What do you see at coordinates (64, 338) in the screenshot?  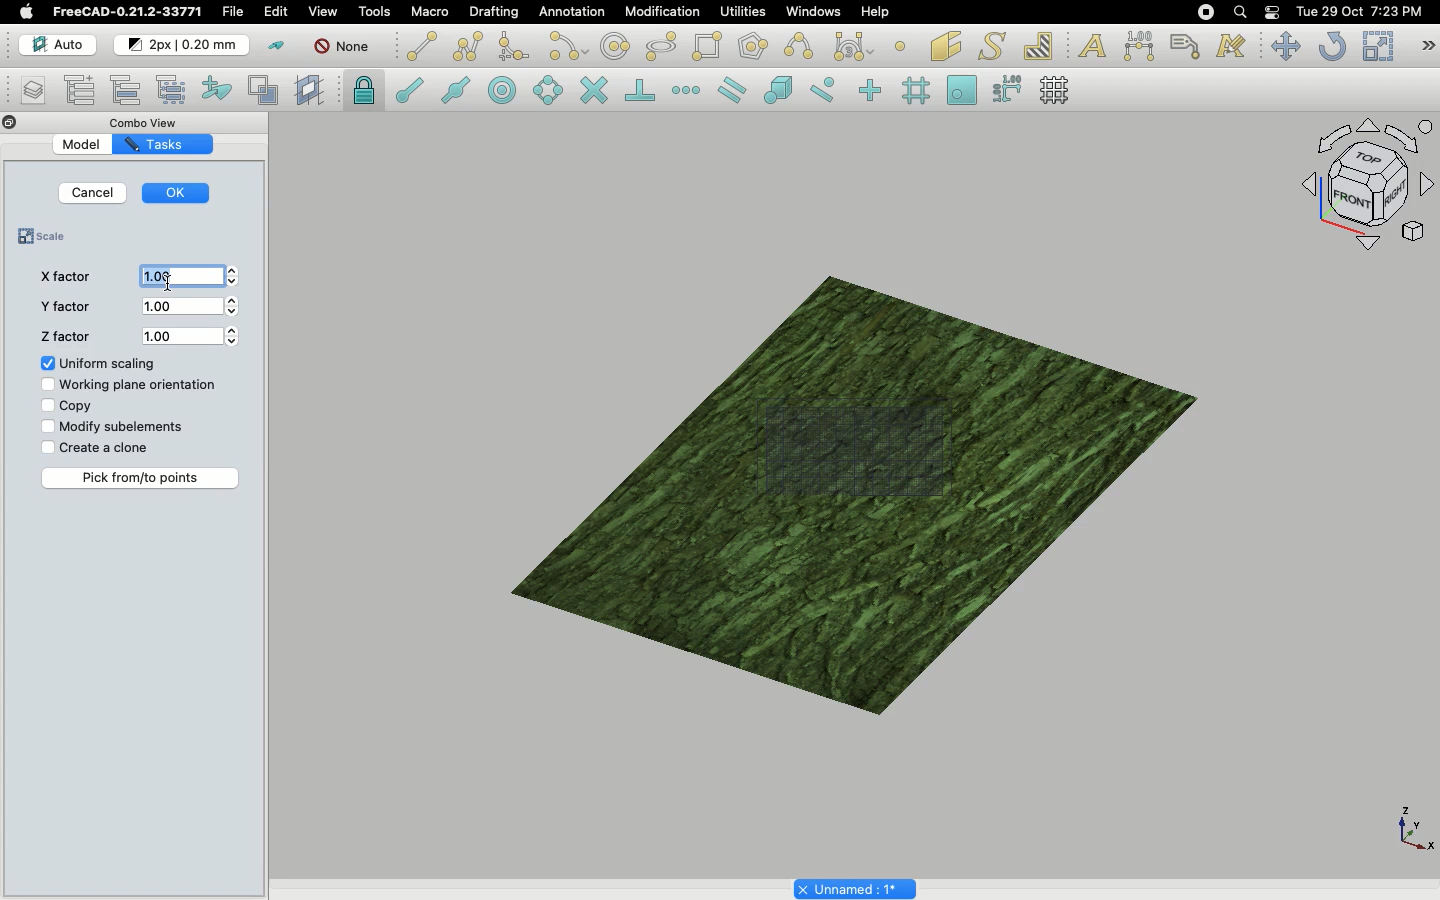 I see `Z factor` at bounding box center [64, 338].